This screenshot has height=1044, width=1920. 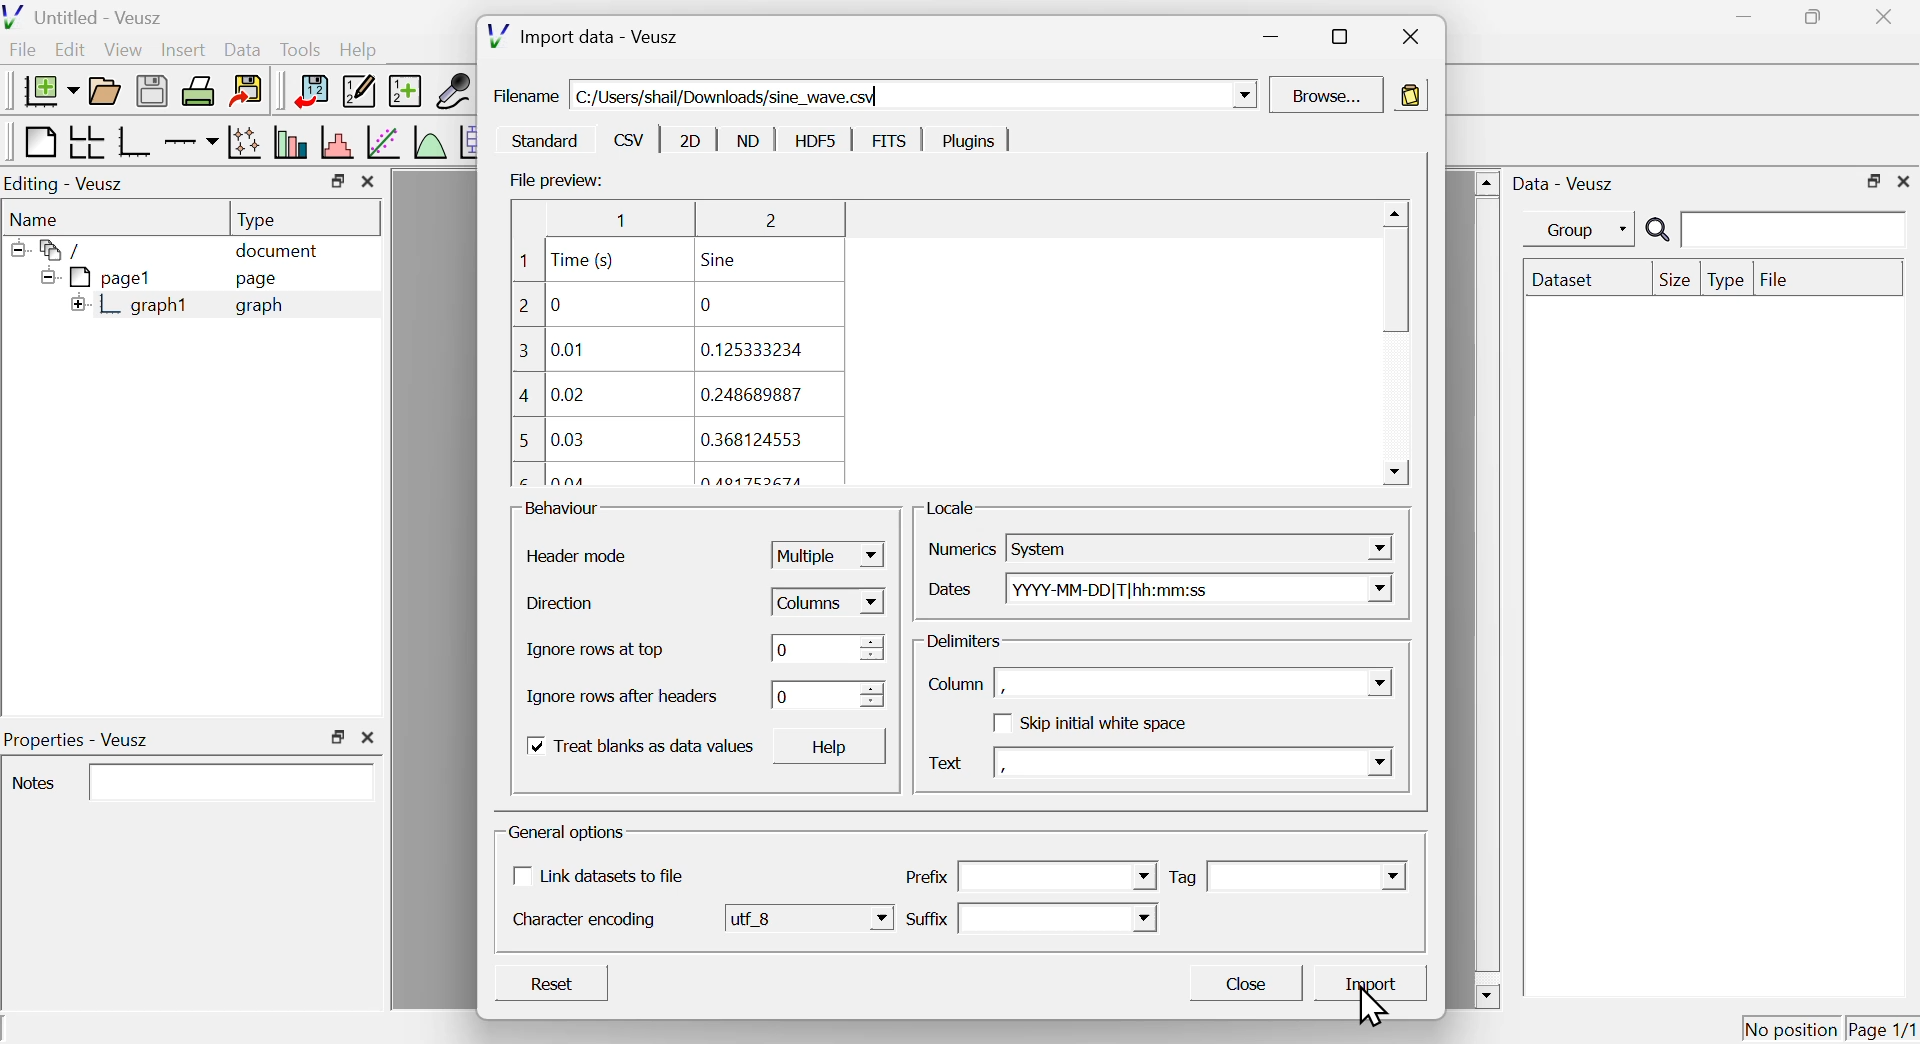 I want to click on ND, so click(x=749, y=139).